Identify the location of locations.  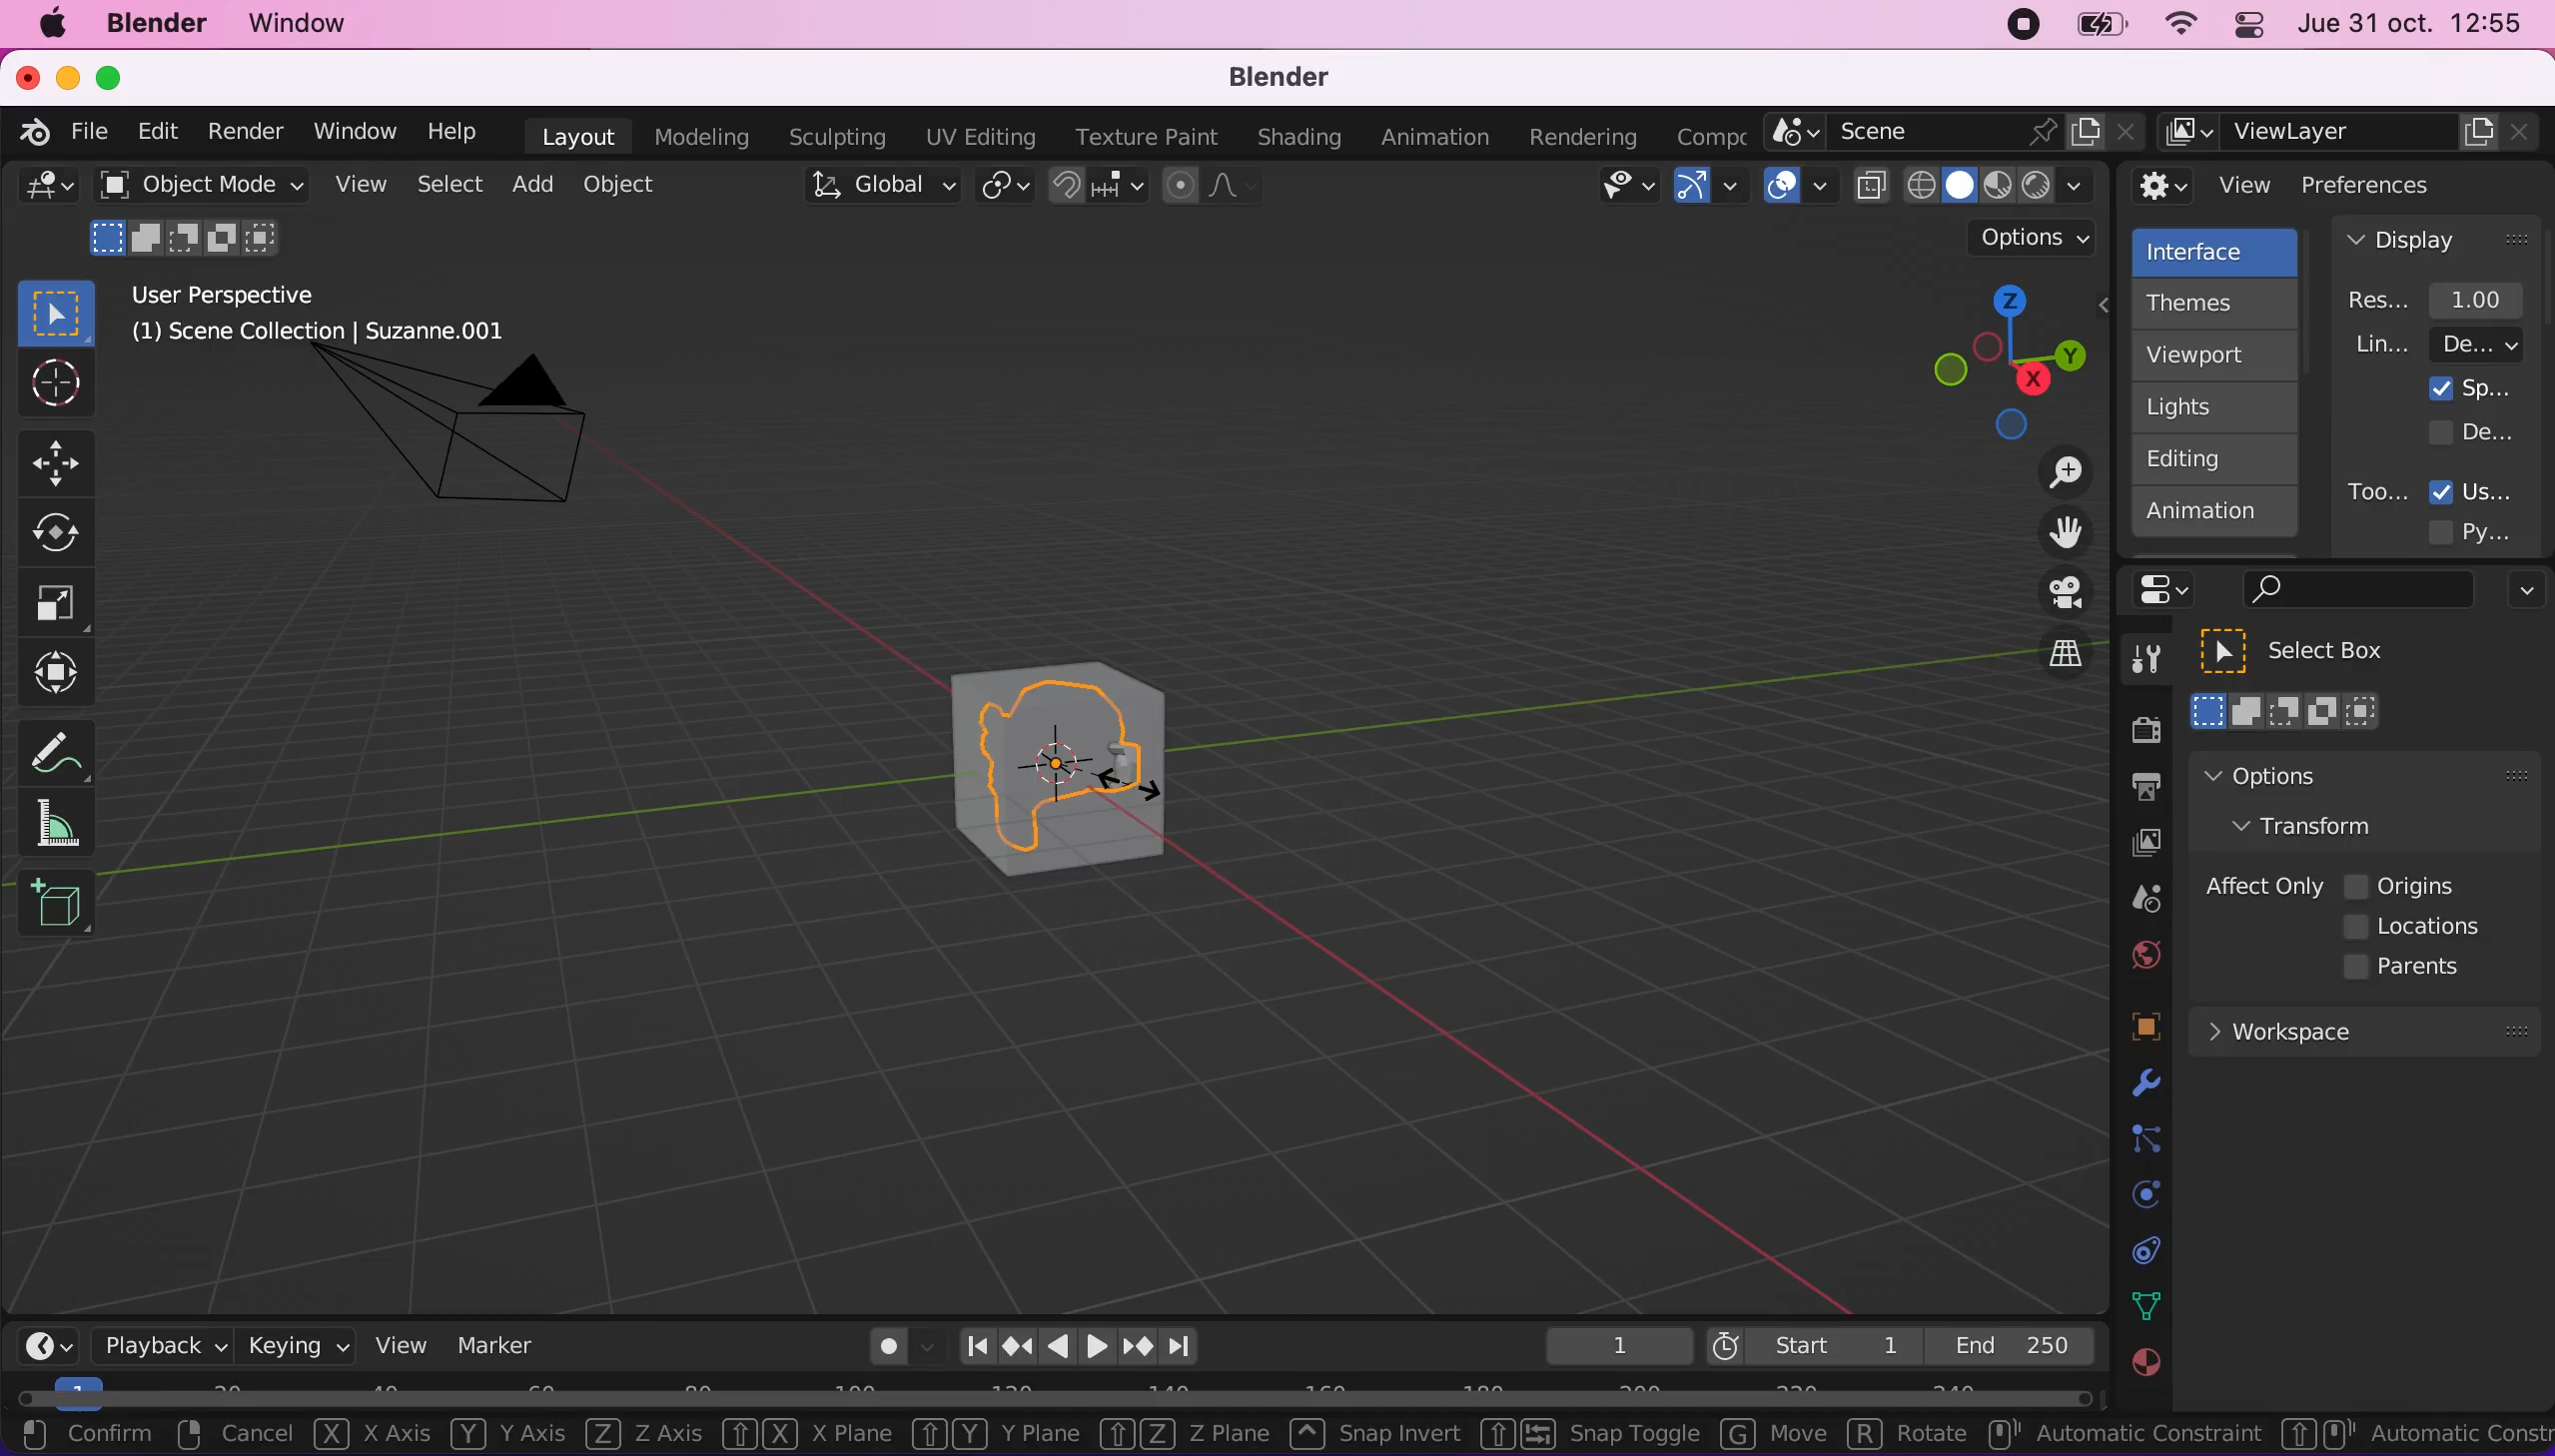
(2419, 927).